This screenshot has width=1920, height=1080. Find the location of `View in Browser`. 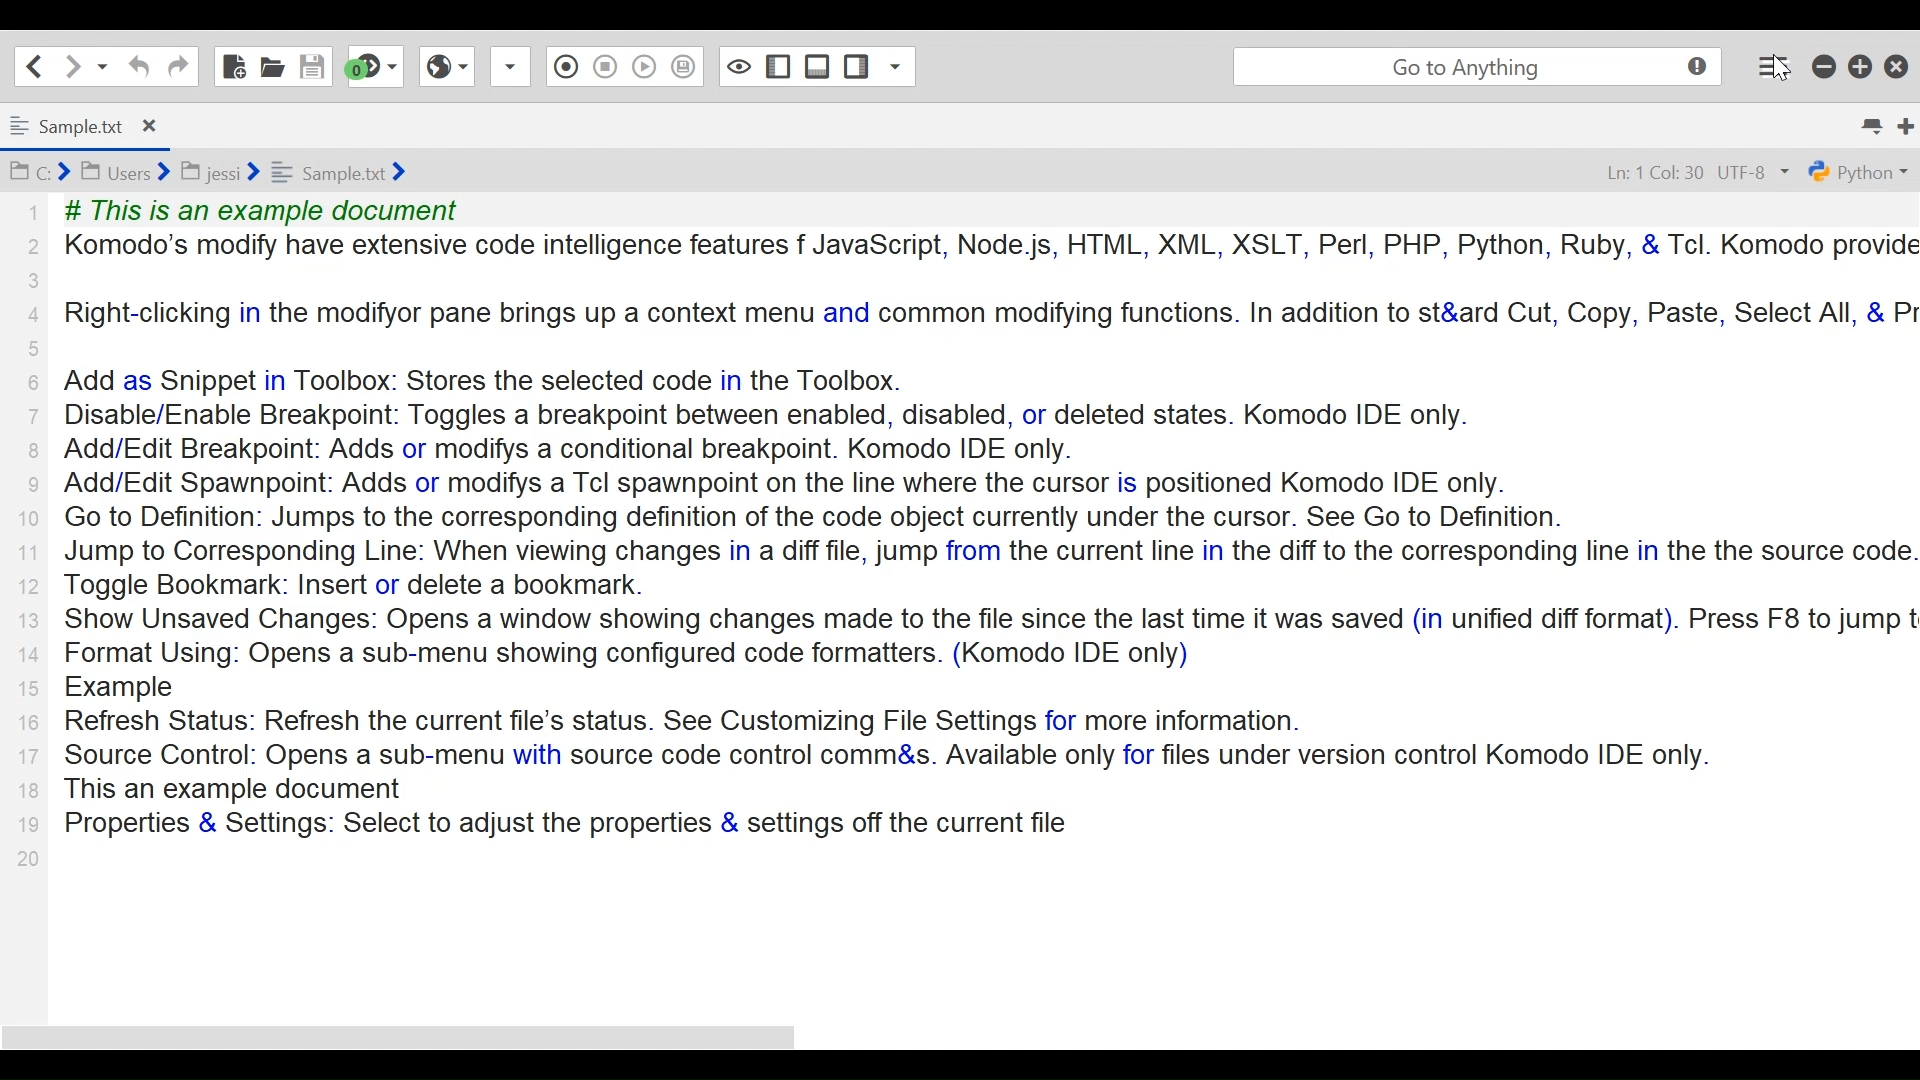

View in Browser is located at coordinates (447, 66).